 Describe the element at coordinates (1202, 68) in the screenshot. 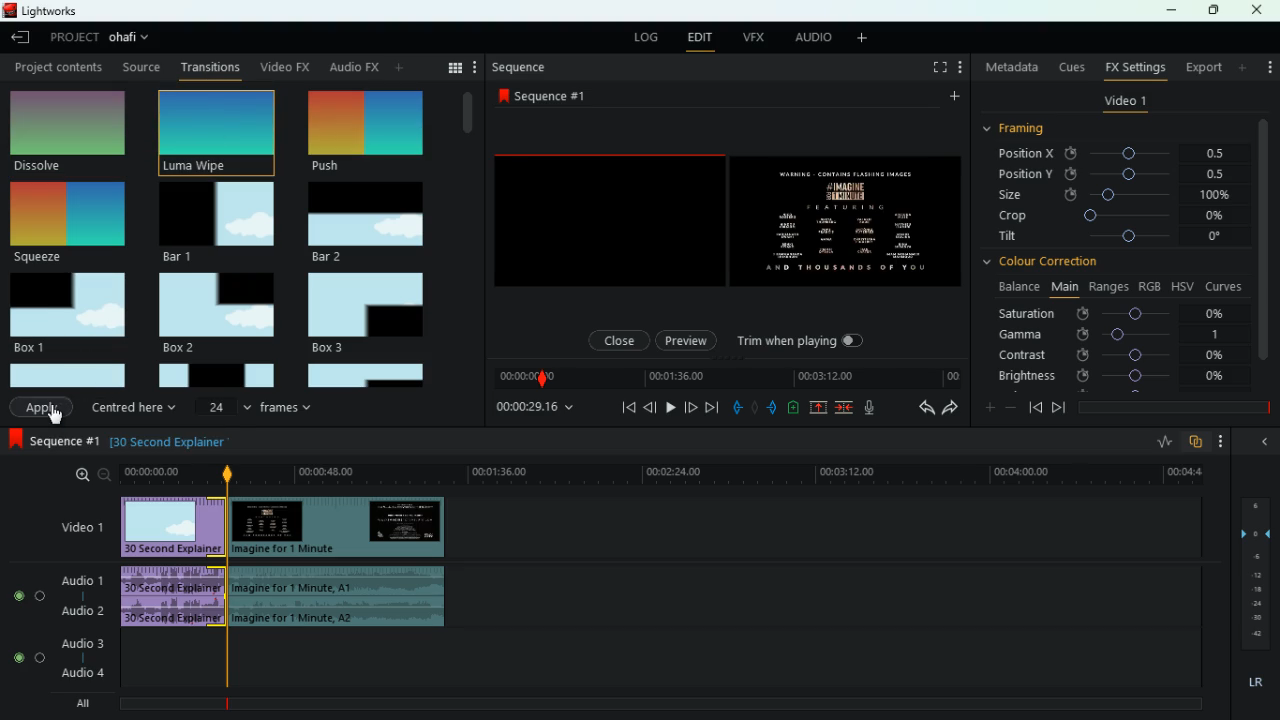

I see `export` at that location.